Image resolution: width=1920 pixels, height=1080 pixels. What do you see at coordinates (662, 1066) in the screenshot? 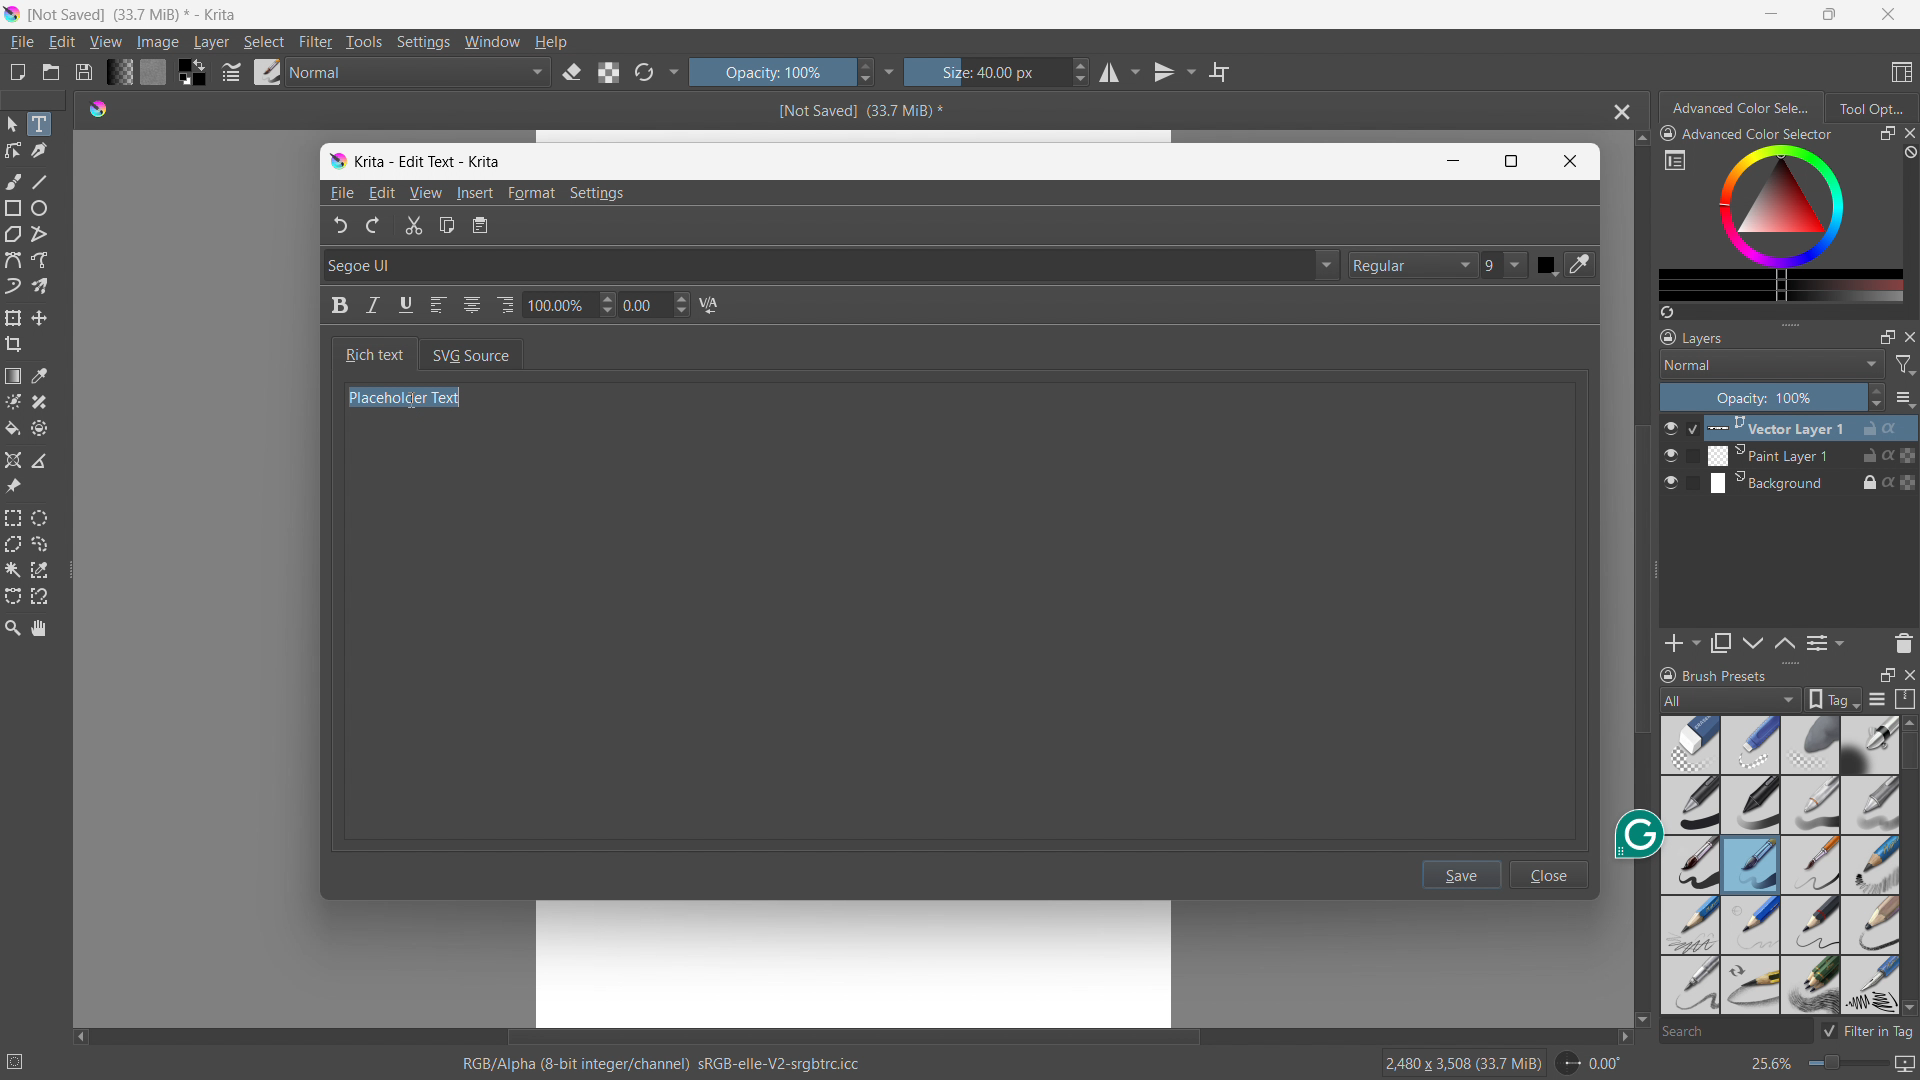
I see `RGB/ Alpha (8- bit integer/ channel)` at bounding box center [662, 1066].